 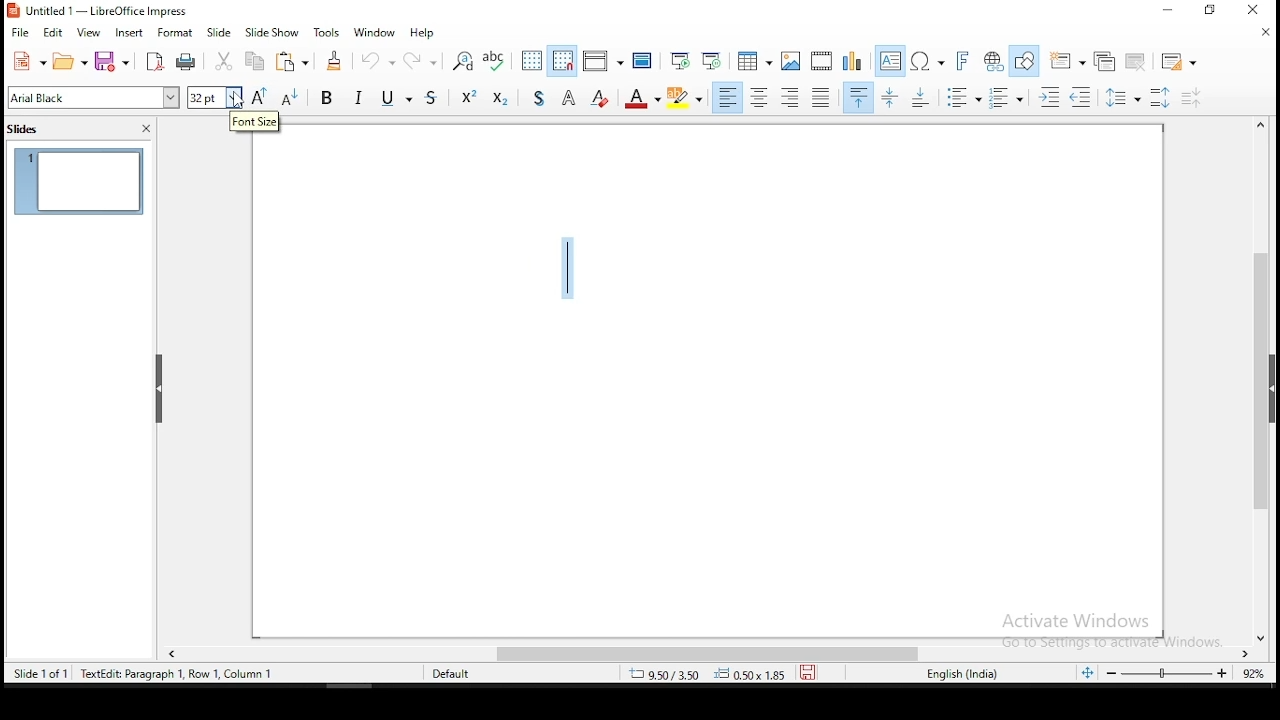 I want to click on slide show, so click(x=271, y=33).